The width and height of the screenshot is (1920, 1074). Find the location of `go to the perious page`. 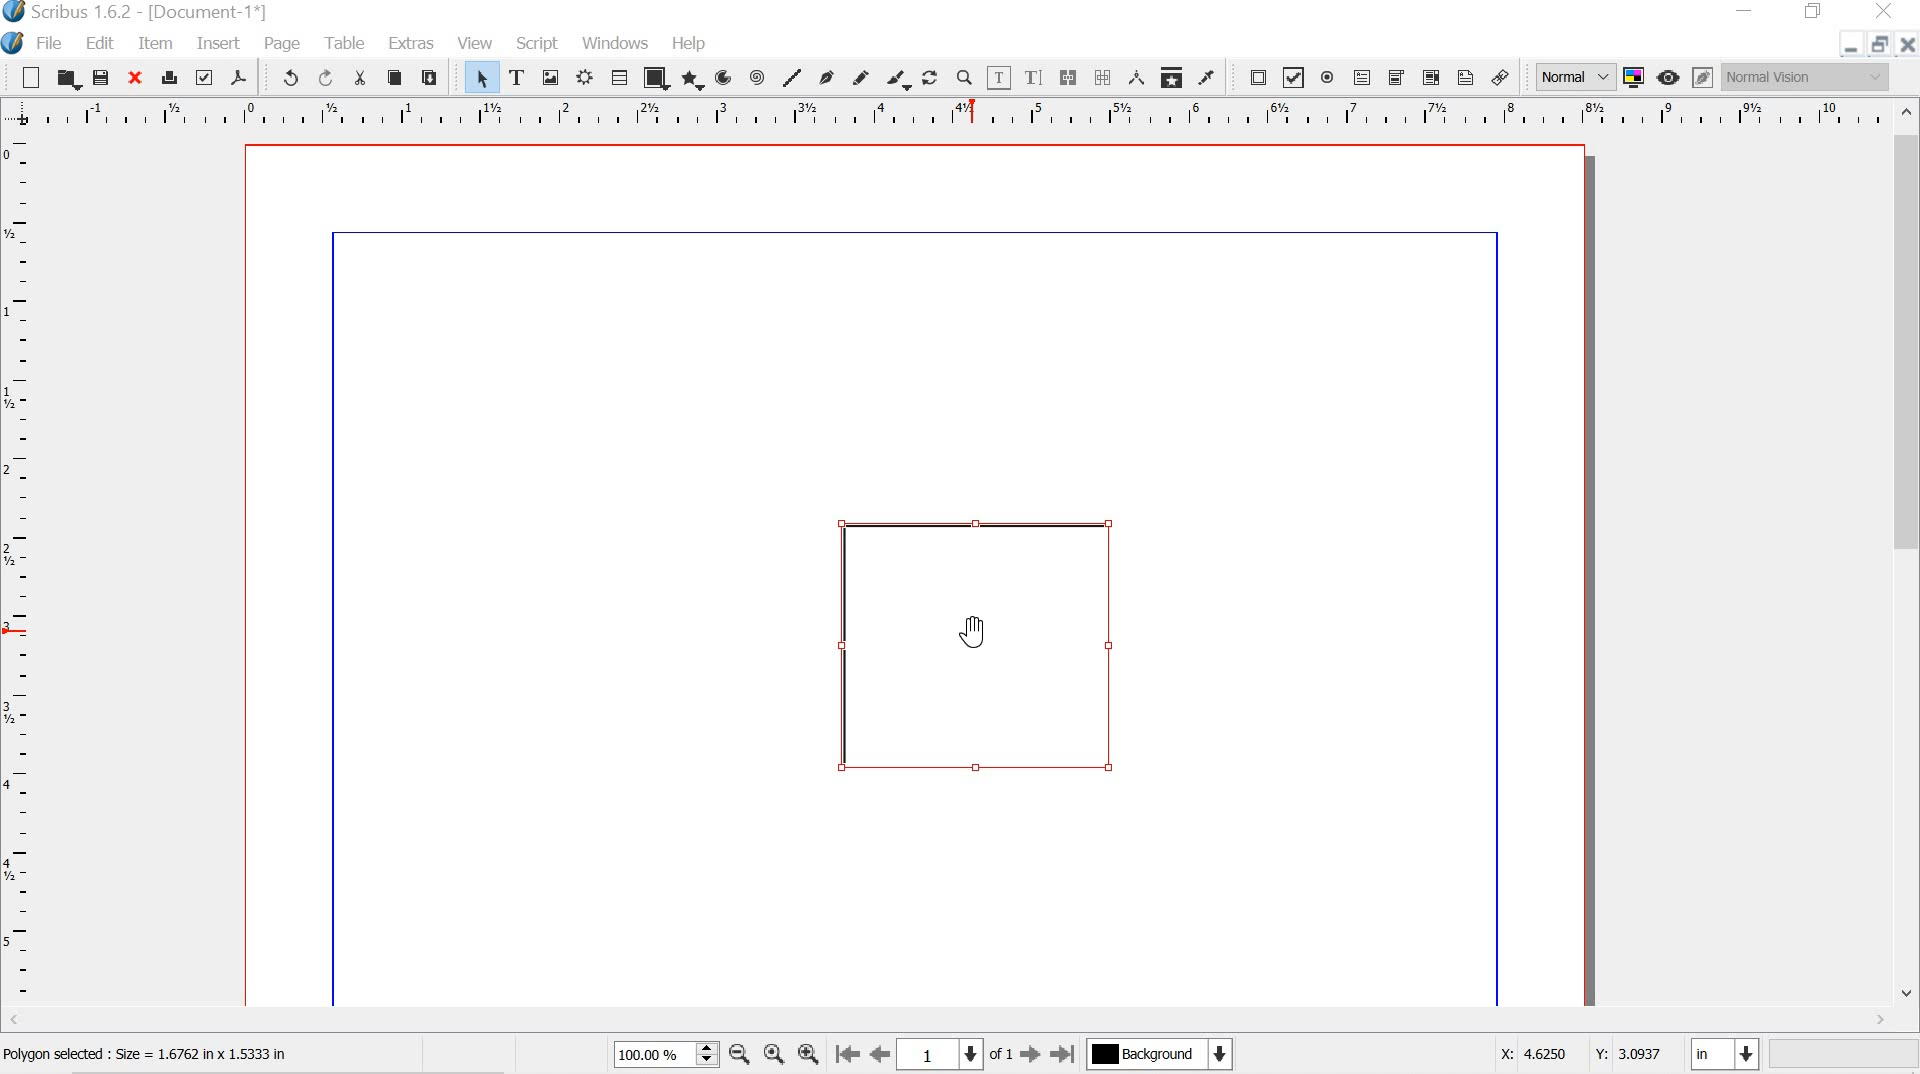

go to the perious page is located at coordinates (883, 1056).